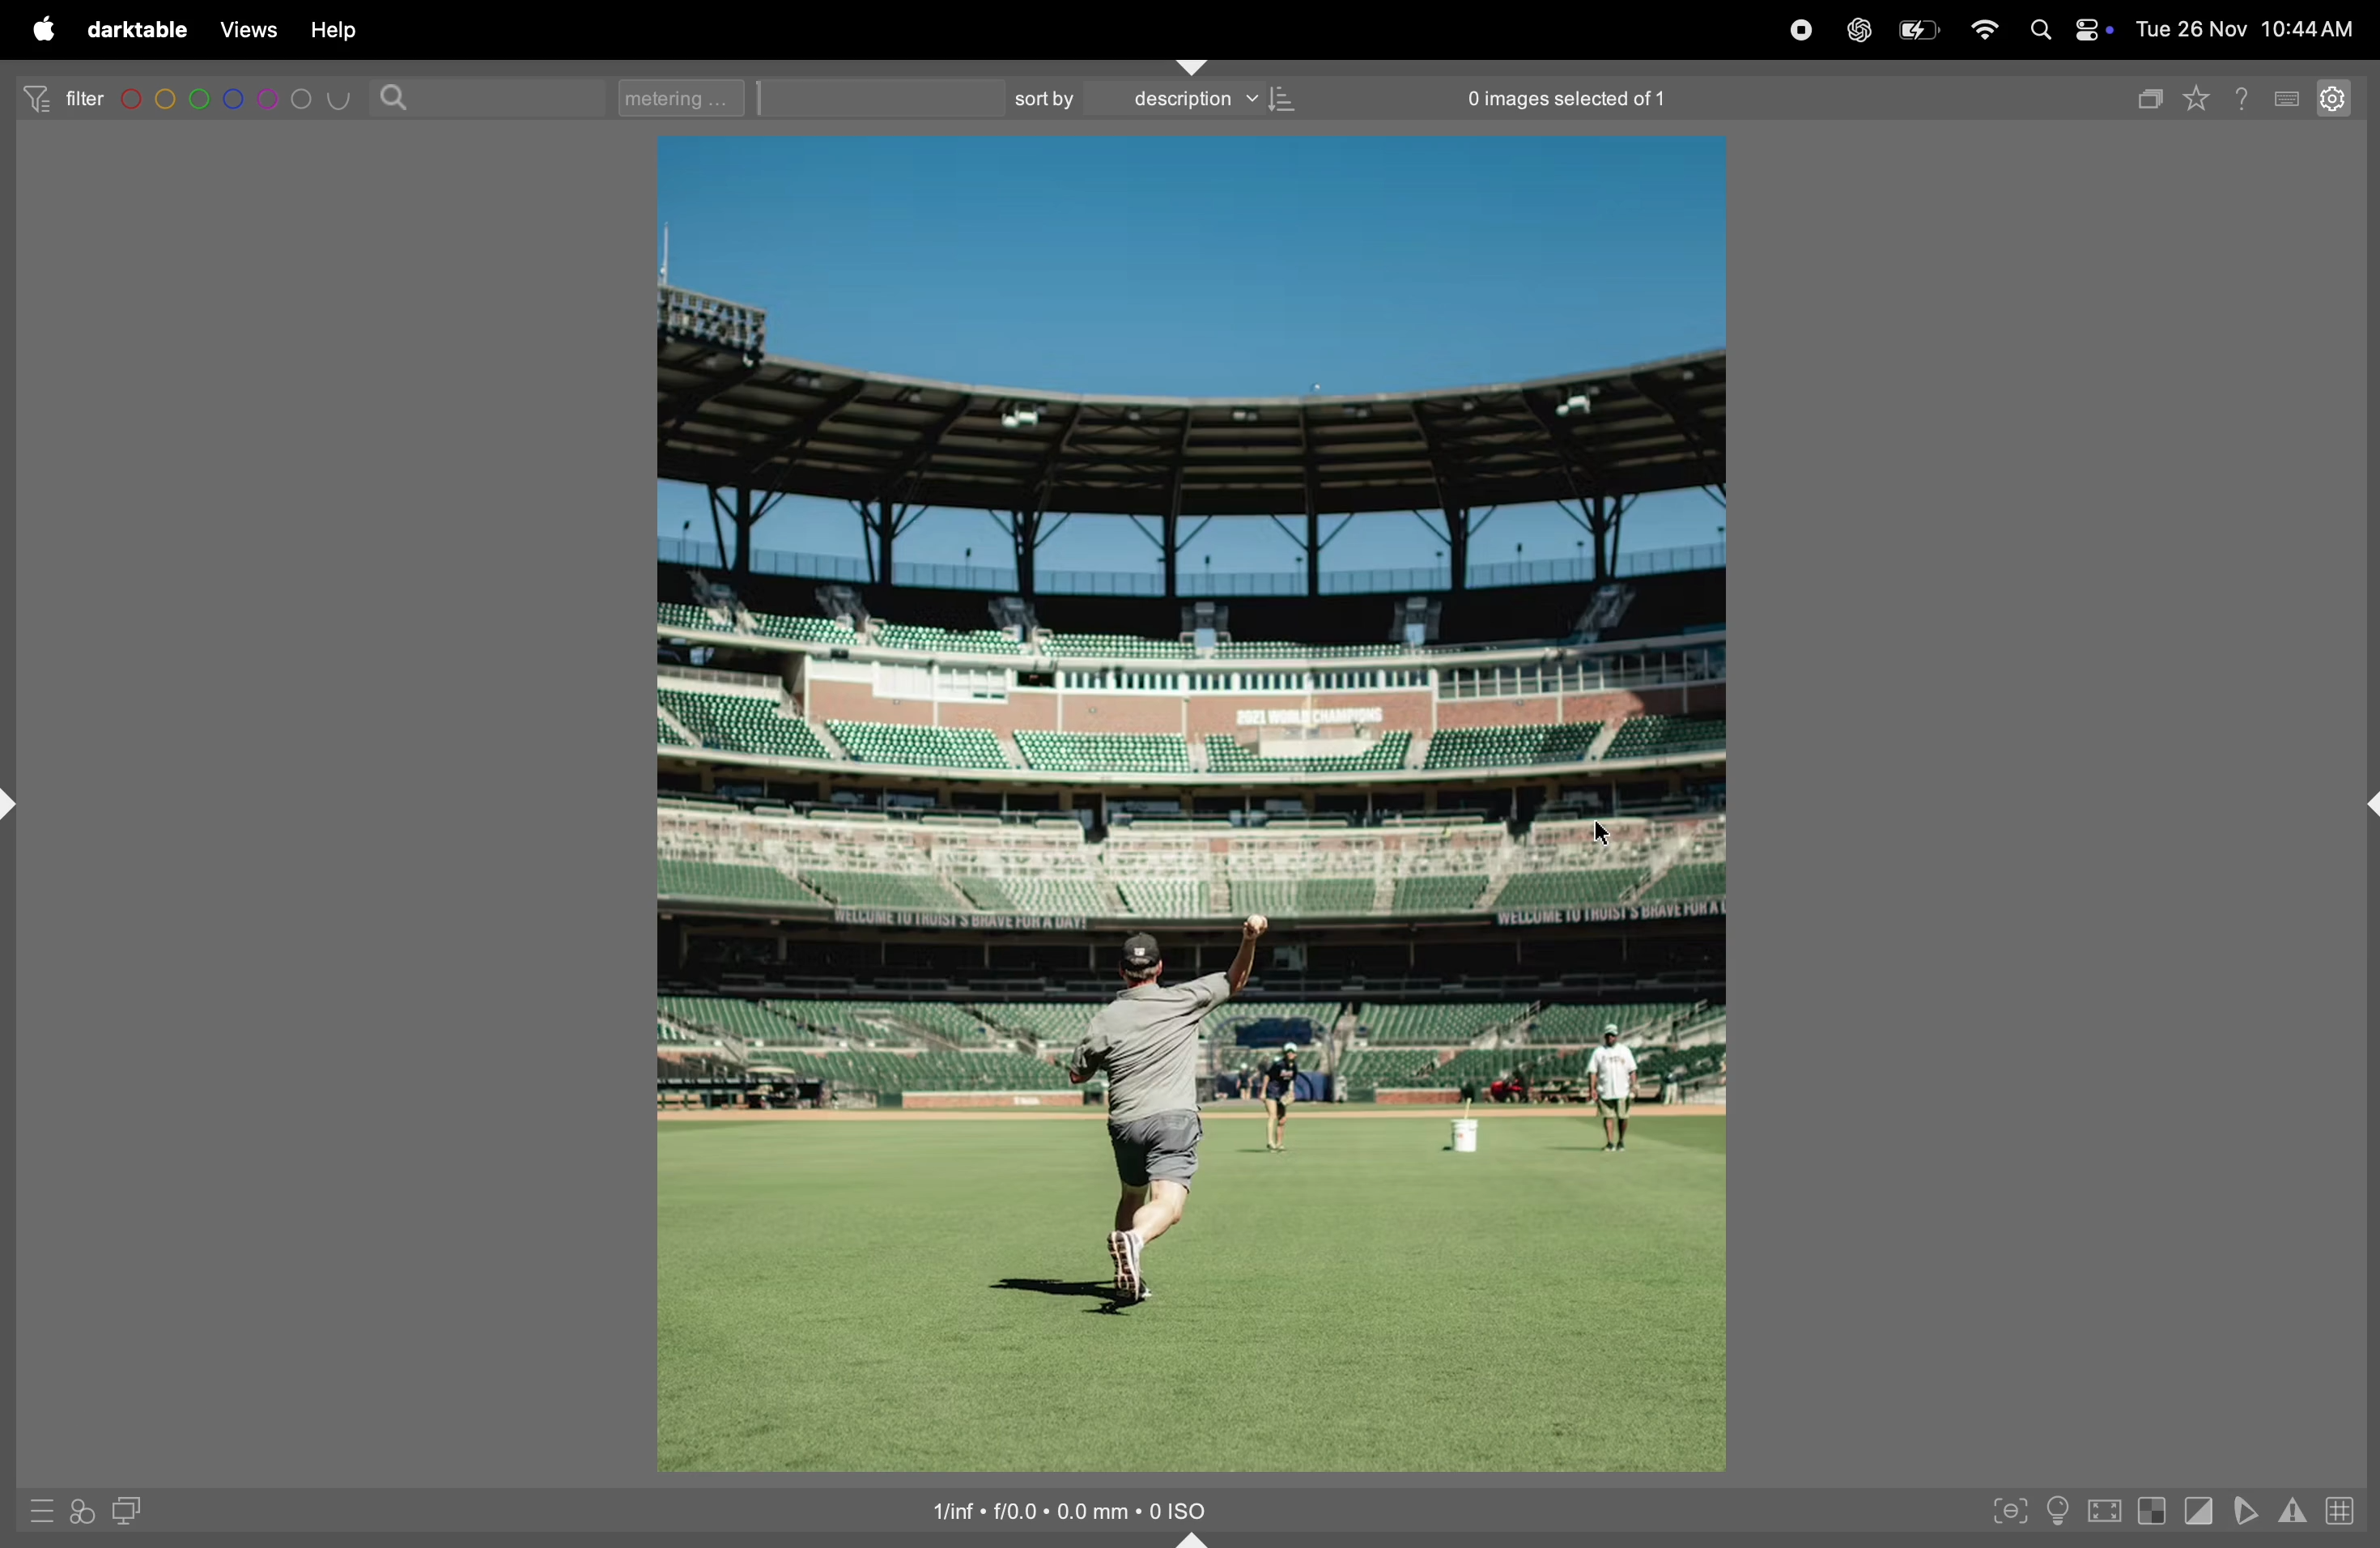 Image resolution: width=2380 pixels, height=1548 pixels. Describe the element at coordinates (2248, 1508) in the screenshot. I see `soft proffing` at that location.